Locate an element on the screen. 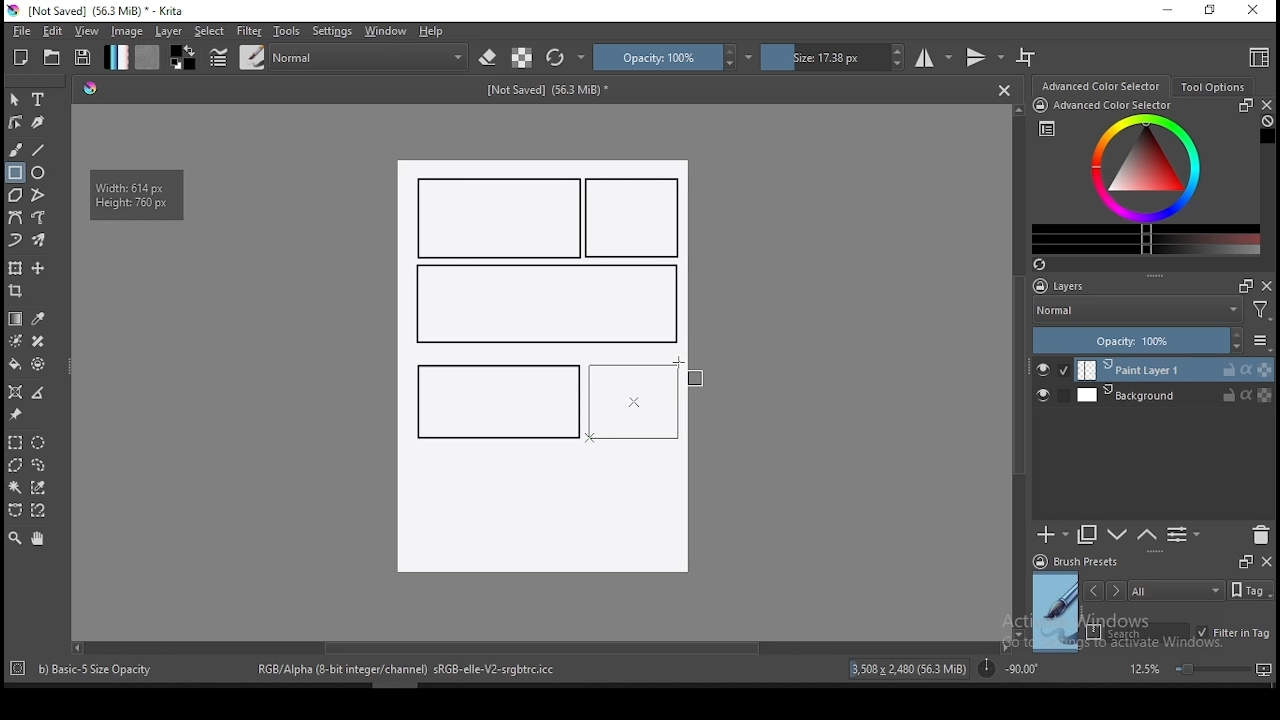  filter is located at coordinates (248, 31).